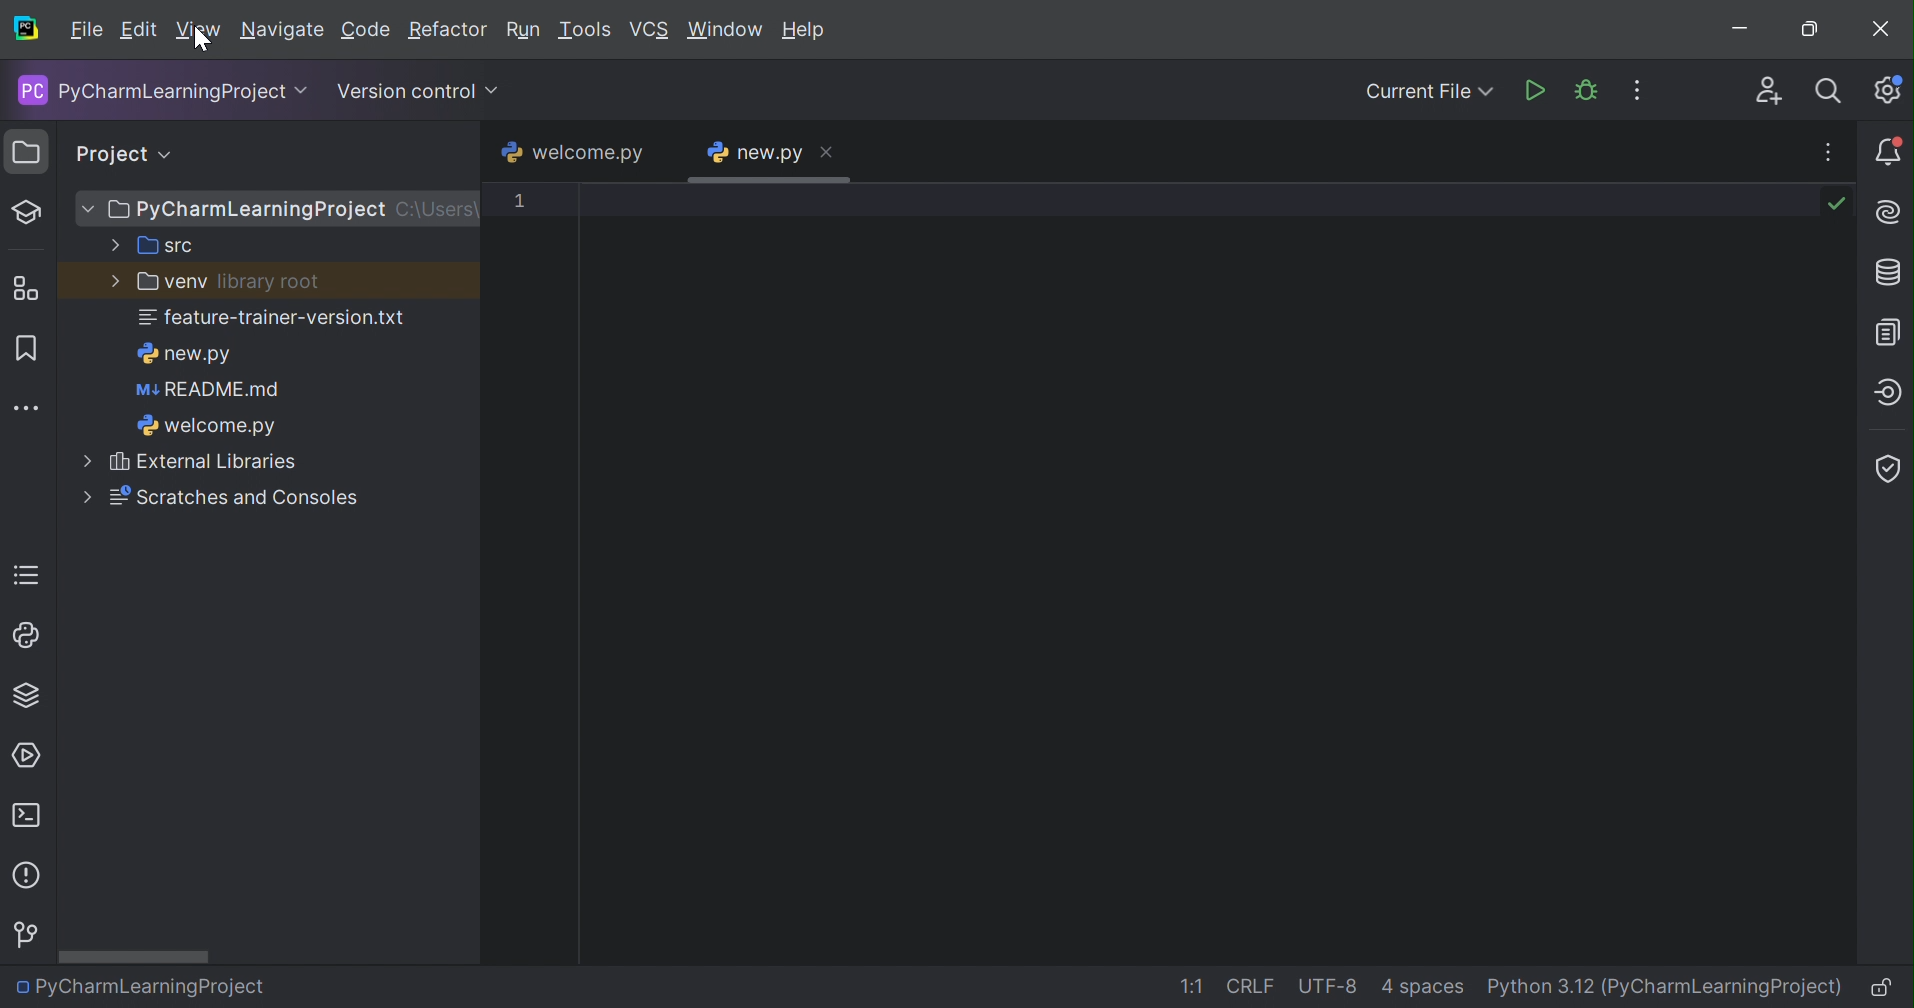 This screenshot has width=1914, height=1008. What do you see at coordinates (274, 320) in the screenshot?
I see `feature-trainer-version.txt` at bounding box center [274, 320].